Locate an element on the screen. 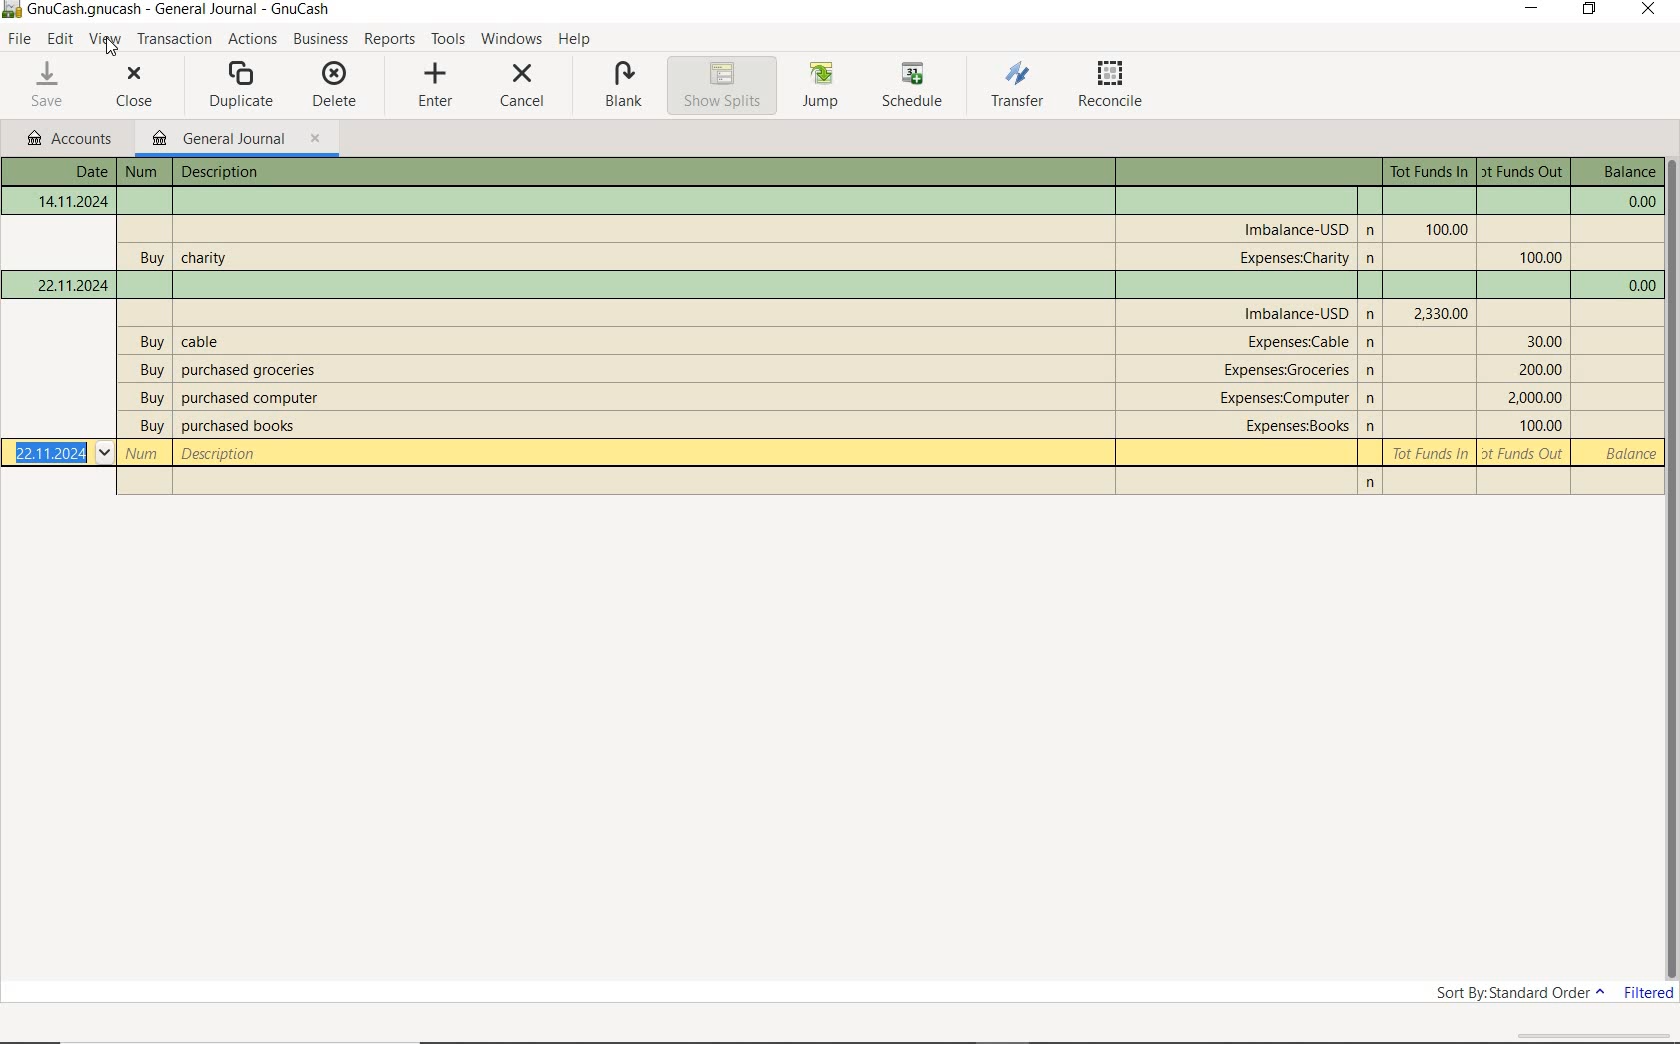 Image resolution: width=1680 pixels, height=1044 pixels. ENTER is located at coordinates (437, 87).